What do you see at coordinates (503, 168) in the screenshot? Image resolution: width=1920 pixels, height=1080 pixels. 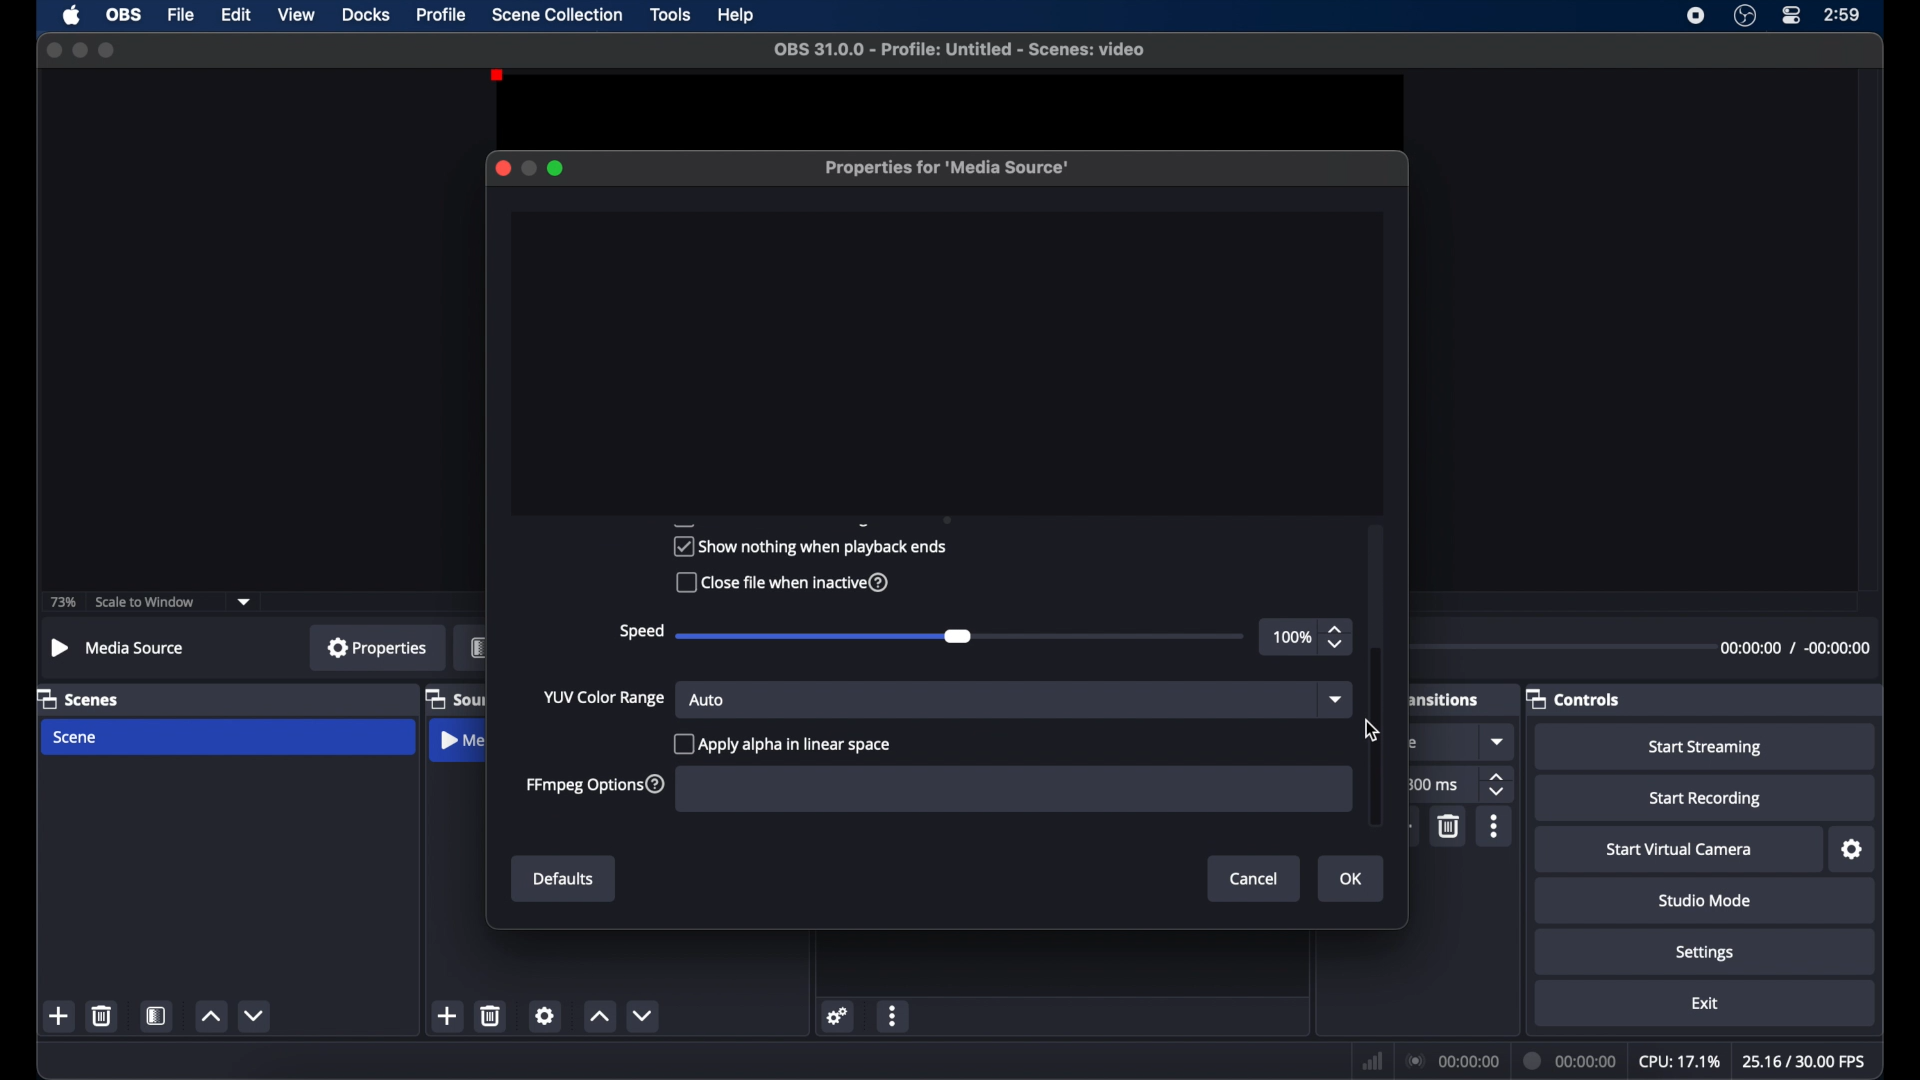 I see `close` at bounding box center [503, 168].